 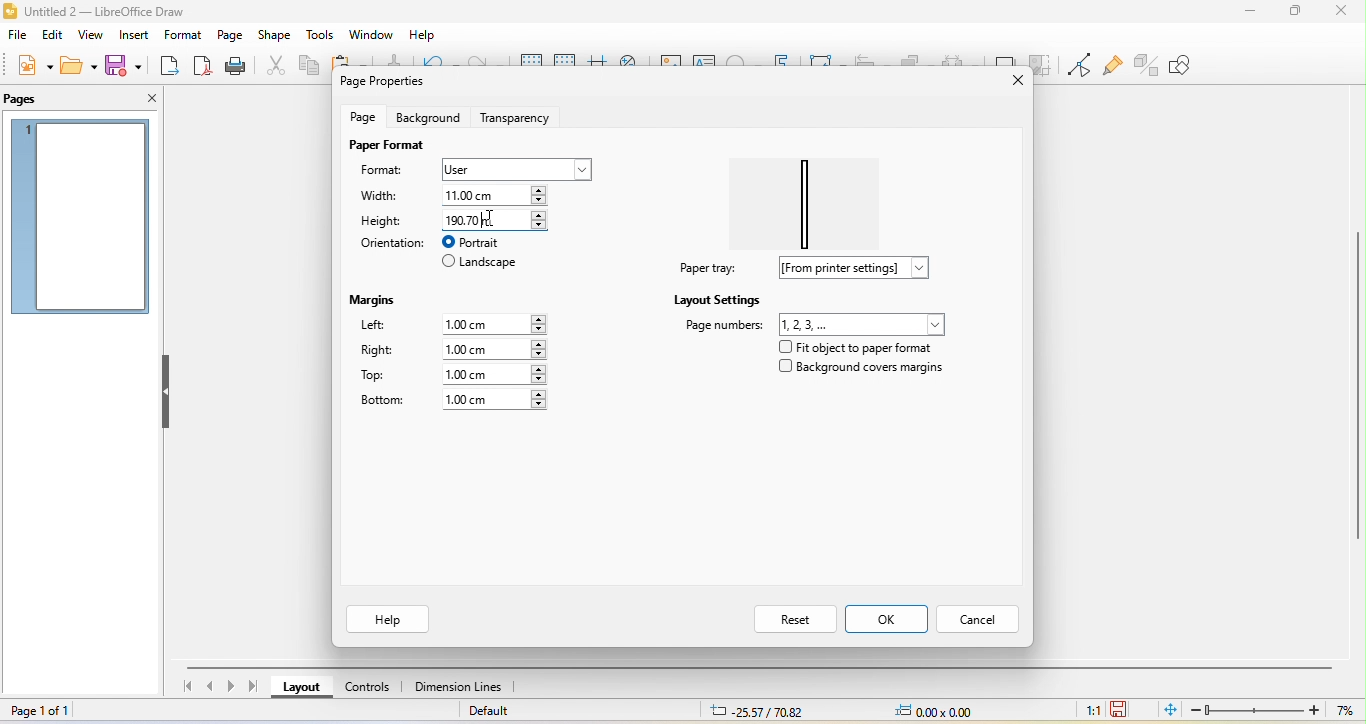 I want to click on user, so click(x=514, y=169).